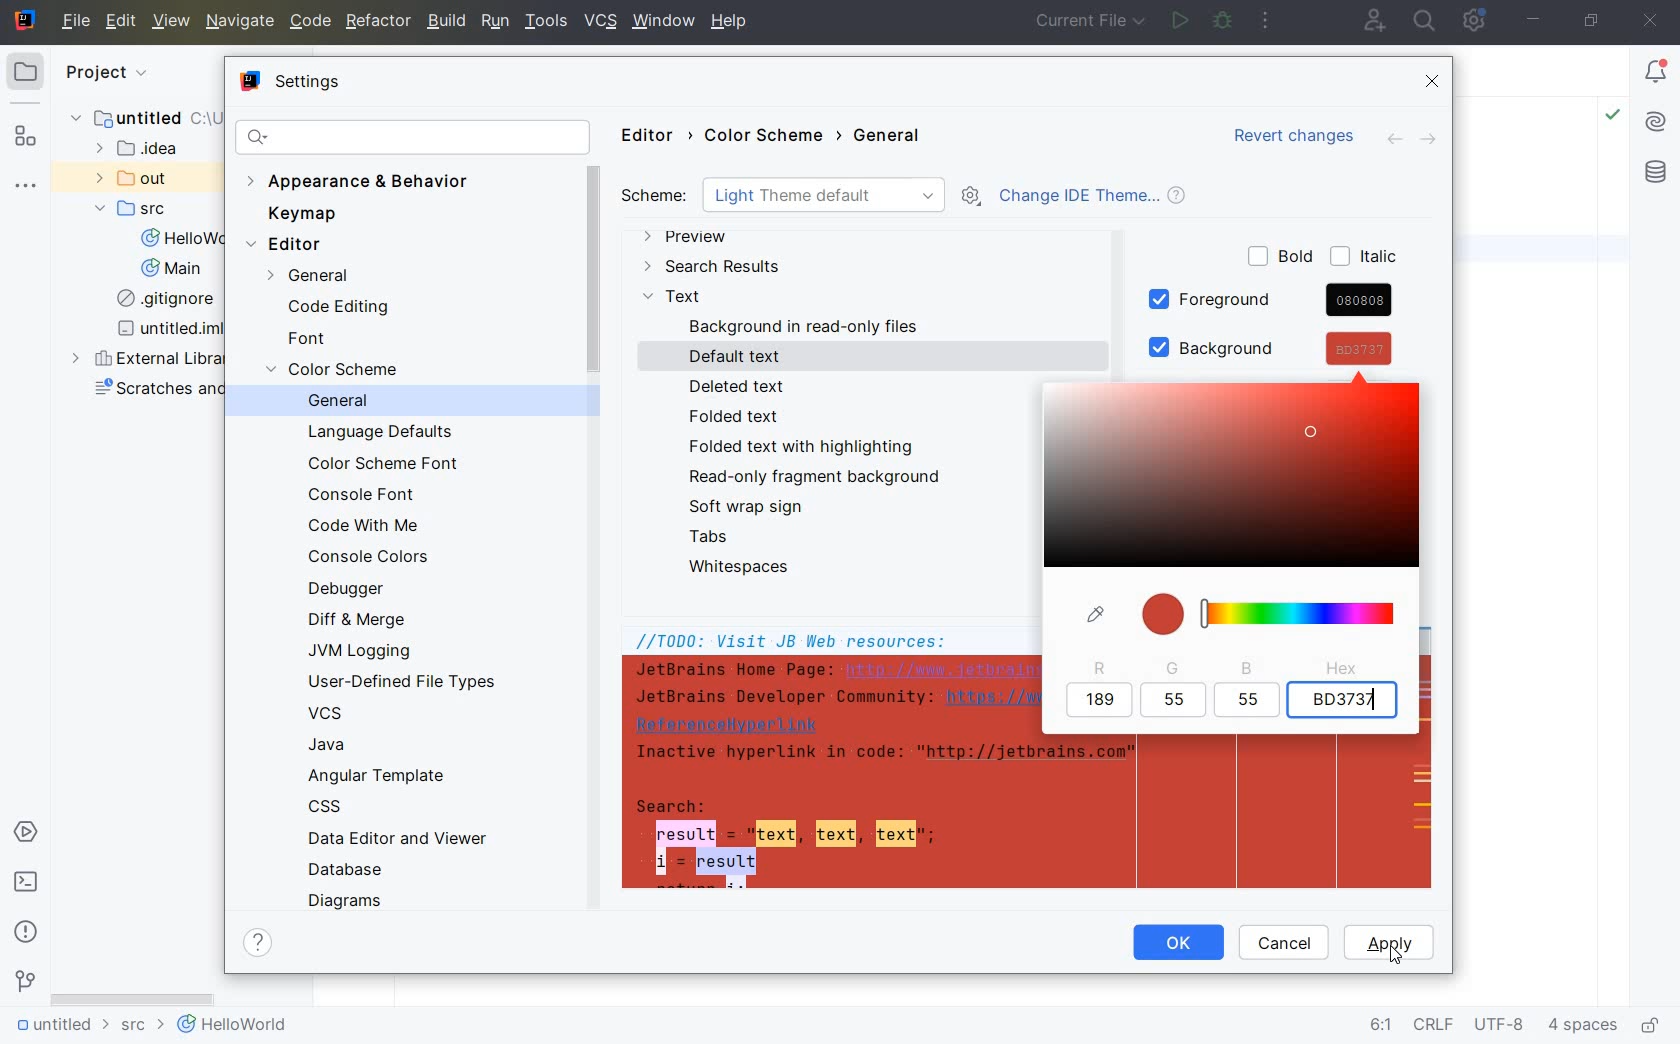  Describe the element at coordinates (373, 558) in the screenshot. I see `CONSOLE COLORS` at that location.